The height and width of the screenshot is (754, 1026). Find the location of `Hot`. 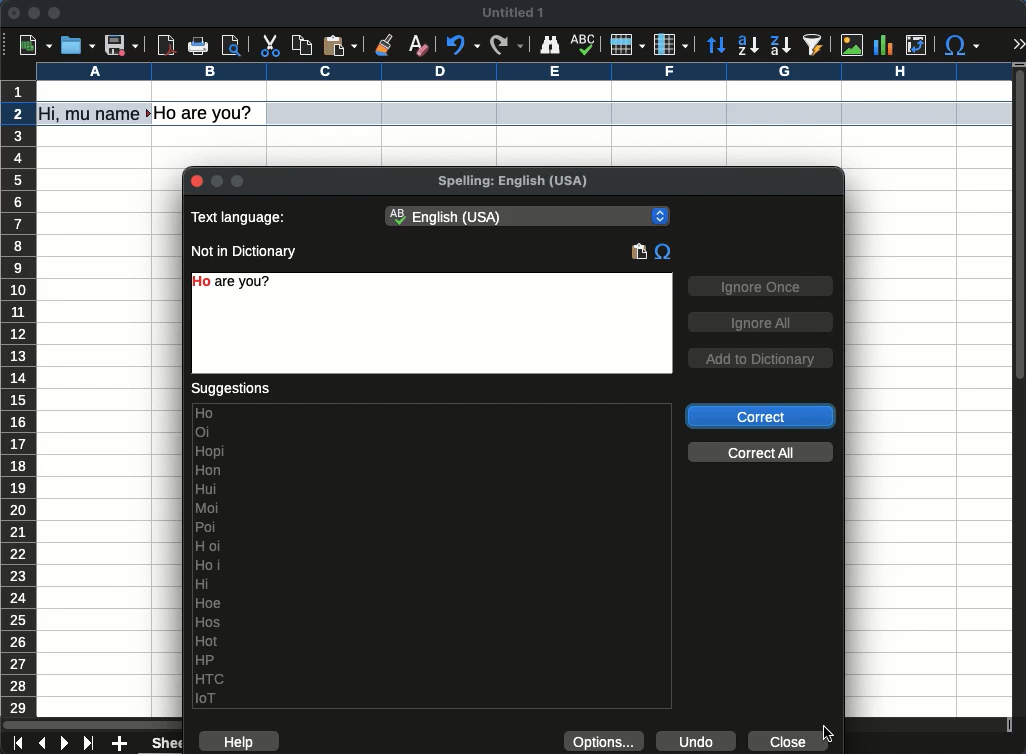

Hot is located at coordinates (207, 641).